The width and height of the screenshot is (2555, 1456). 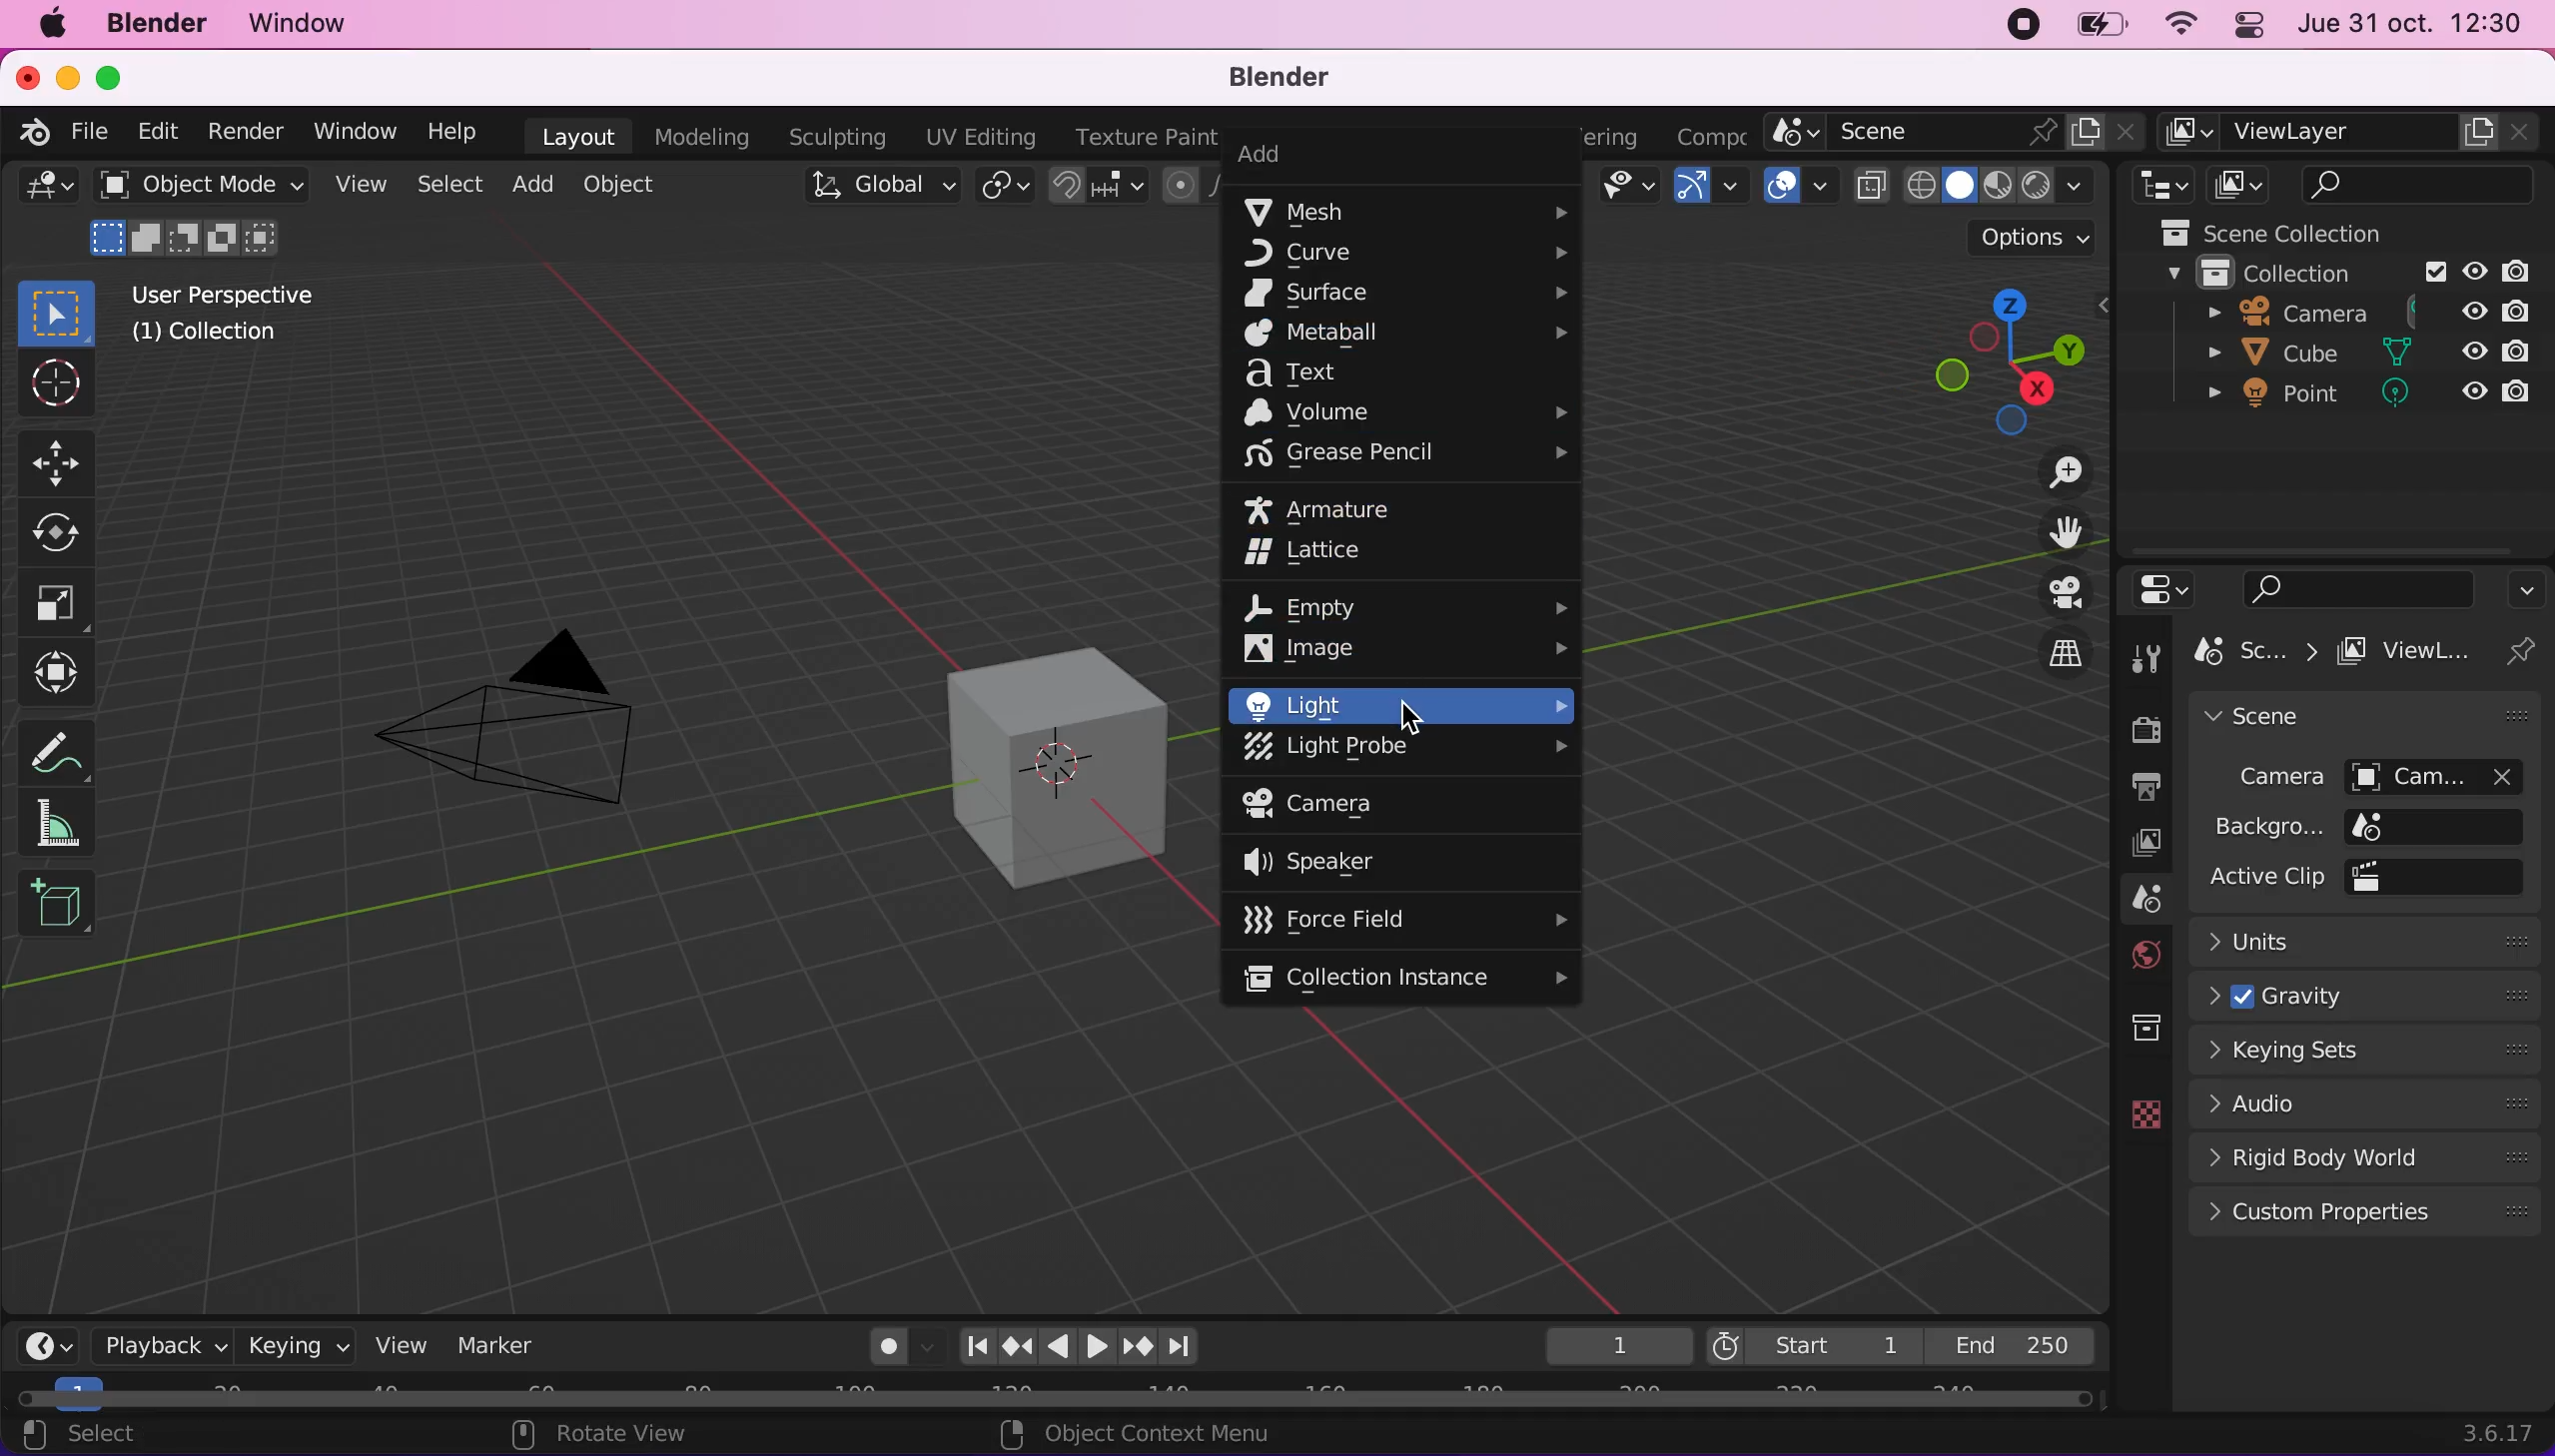 What do you see at coordinates (2348, 588) in the screenshot?
I see `search` at bounding box center [2348, 588].